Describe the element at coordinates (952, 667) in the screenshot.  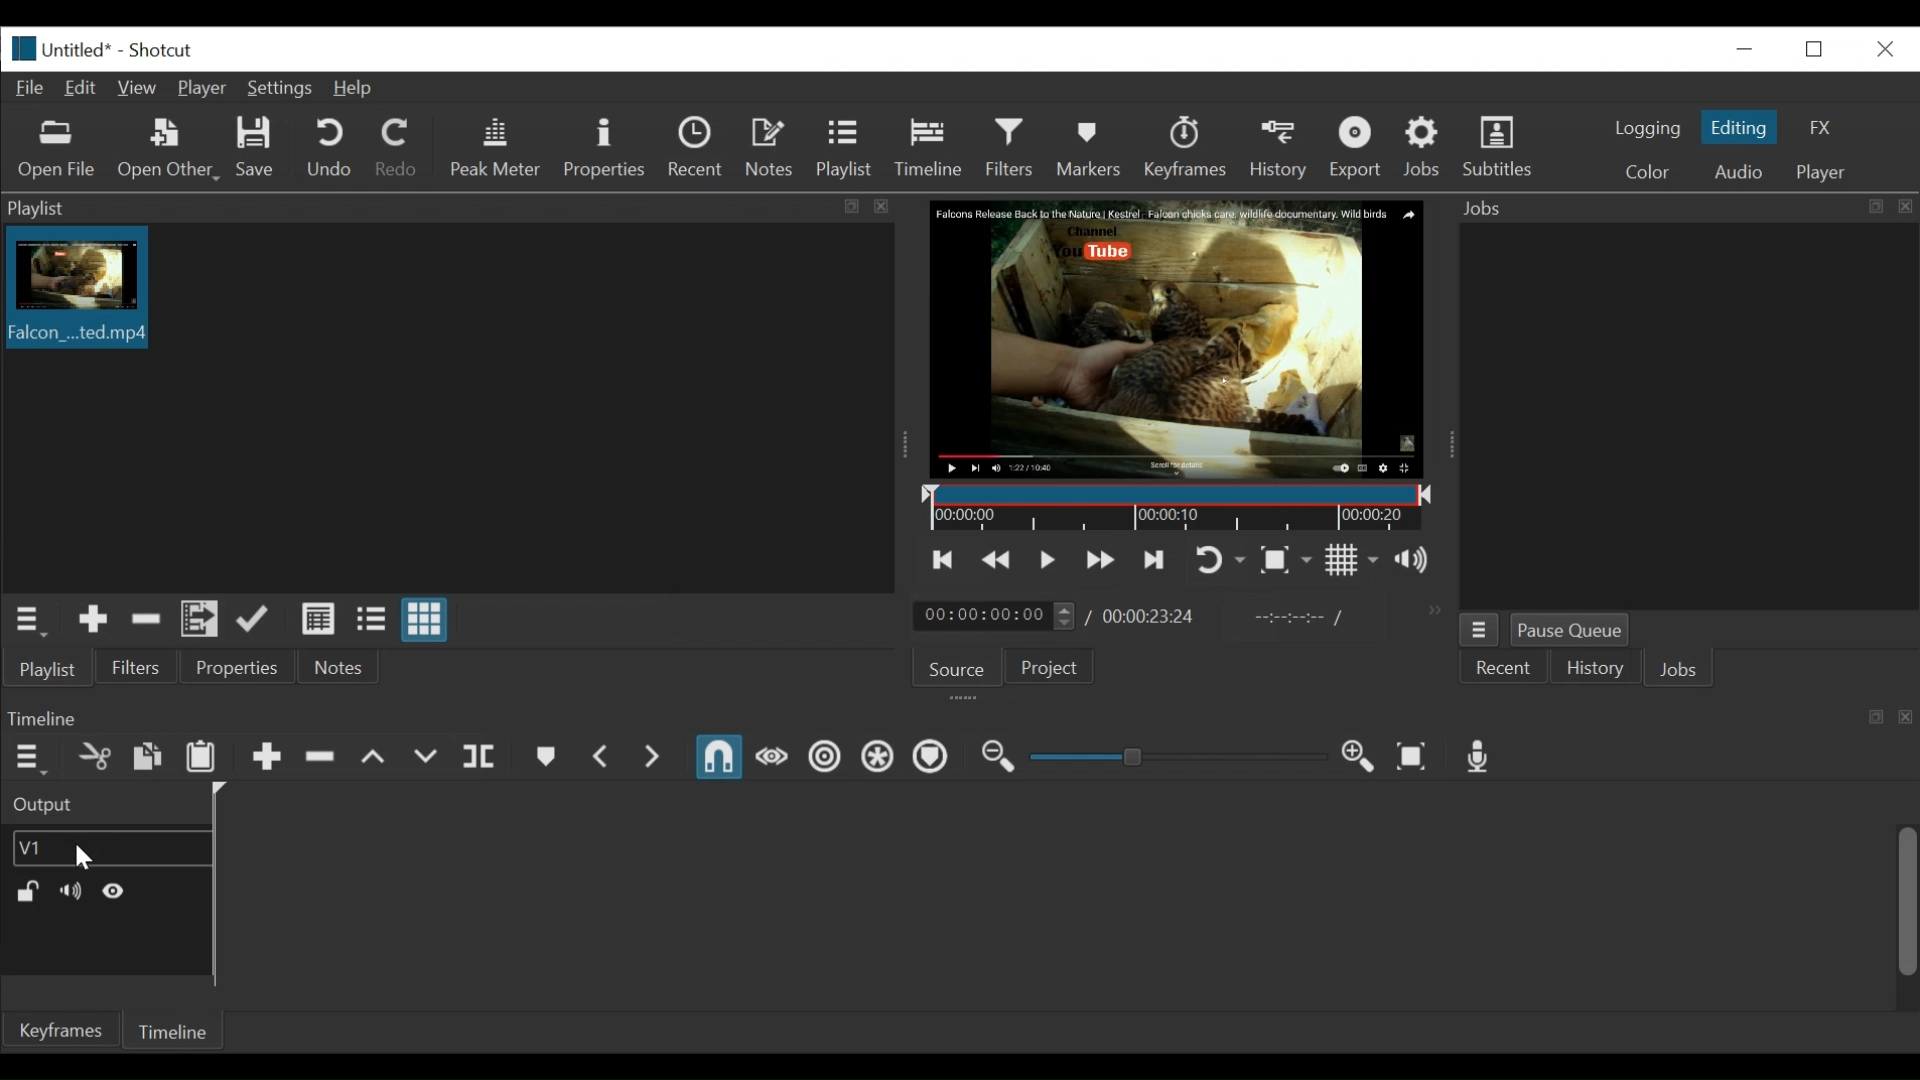
I see `Source` at that location.